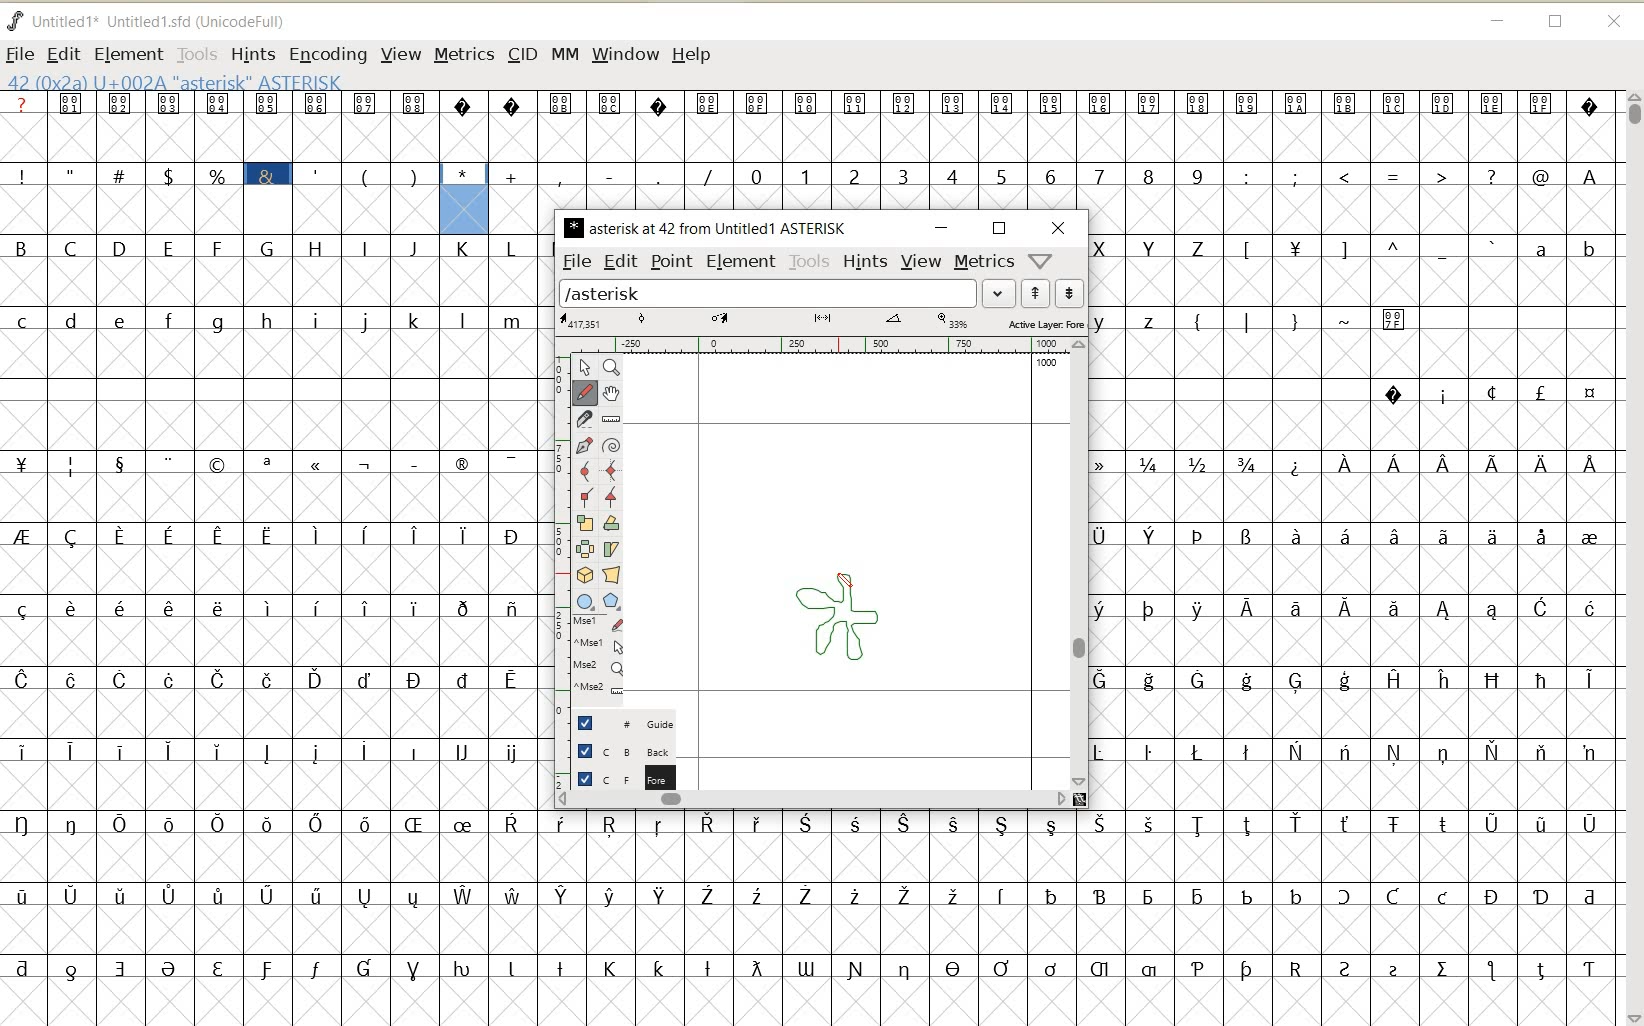 This screenshot has height=1026, width=1644. Describe the element at coordinates (1052, 292) in the screenshot. I see `show previous/next word list` at that location.